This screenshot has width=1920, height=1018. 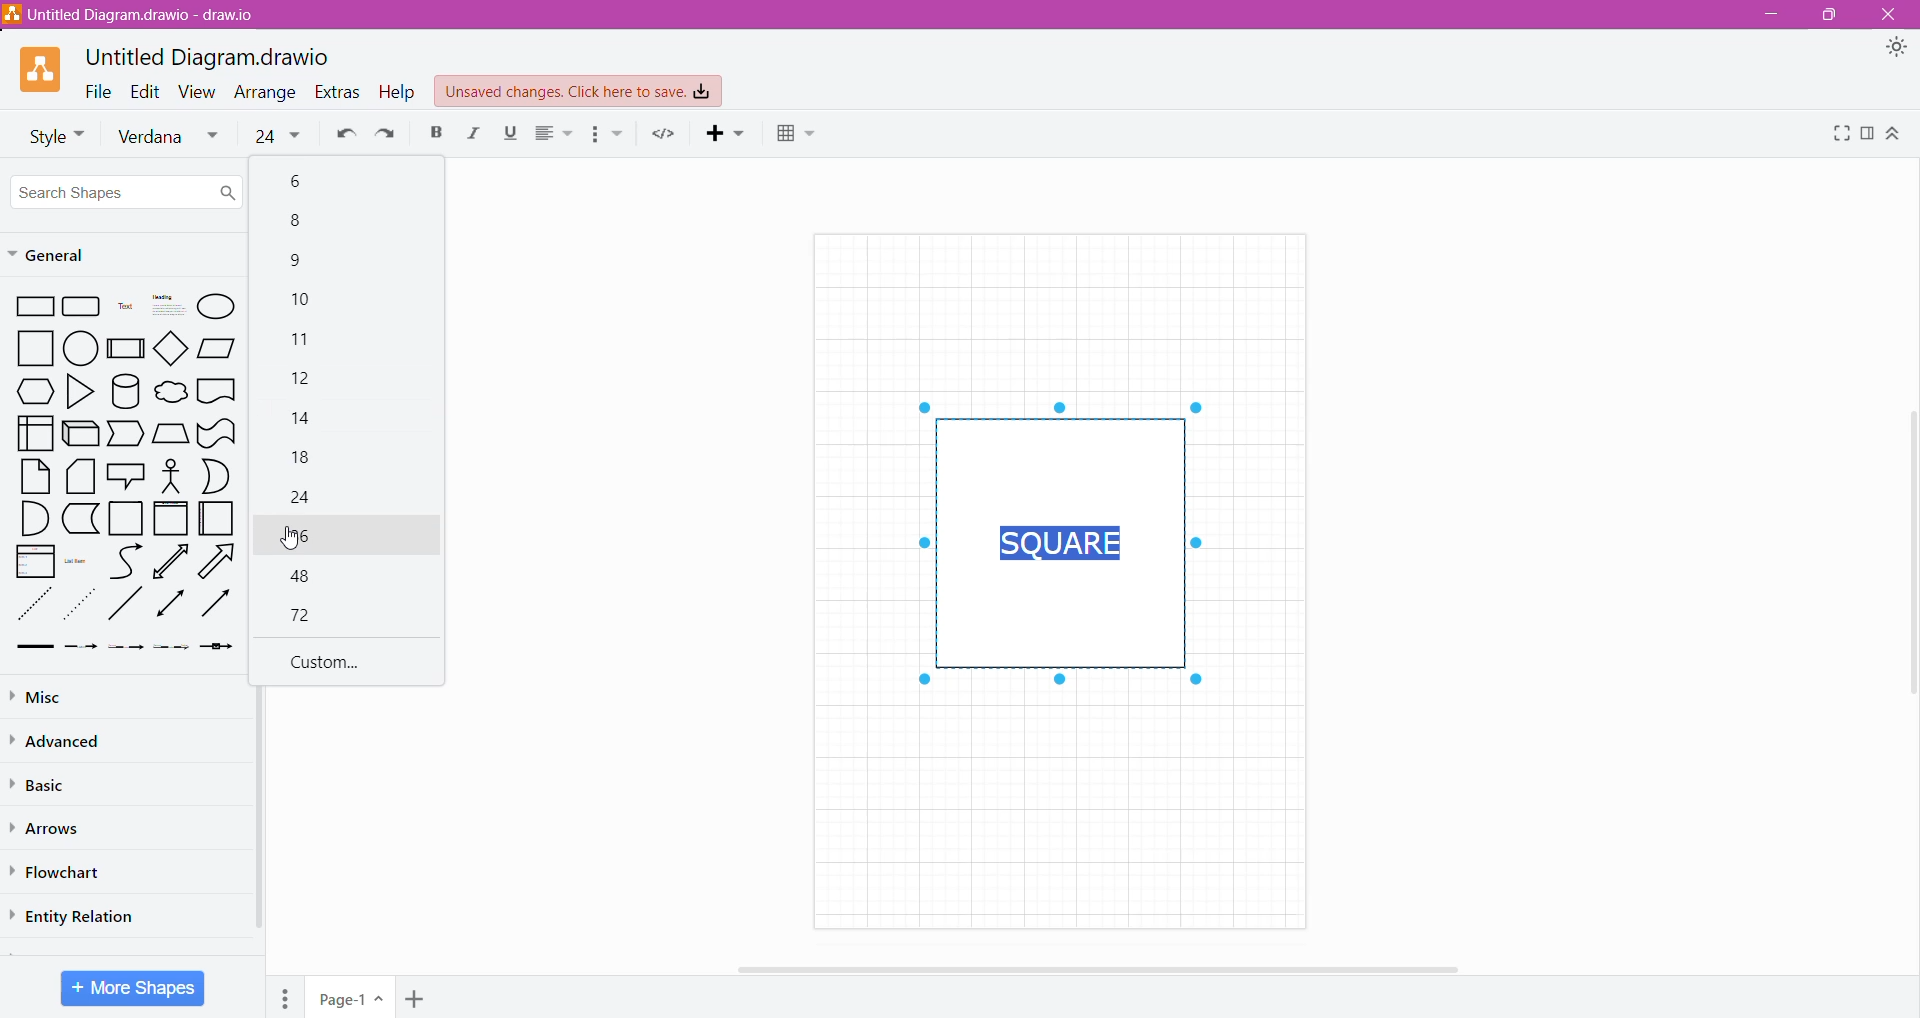 I want to click on 10, so click(x=304, y=300).